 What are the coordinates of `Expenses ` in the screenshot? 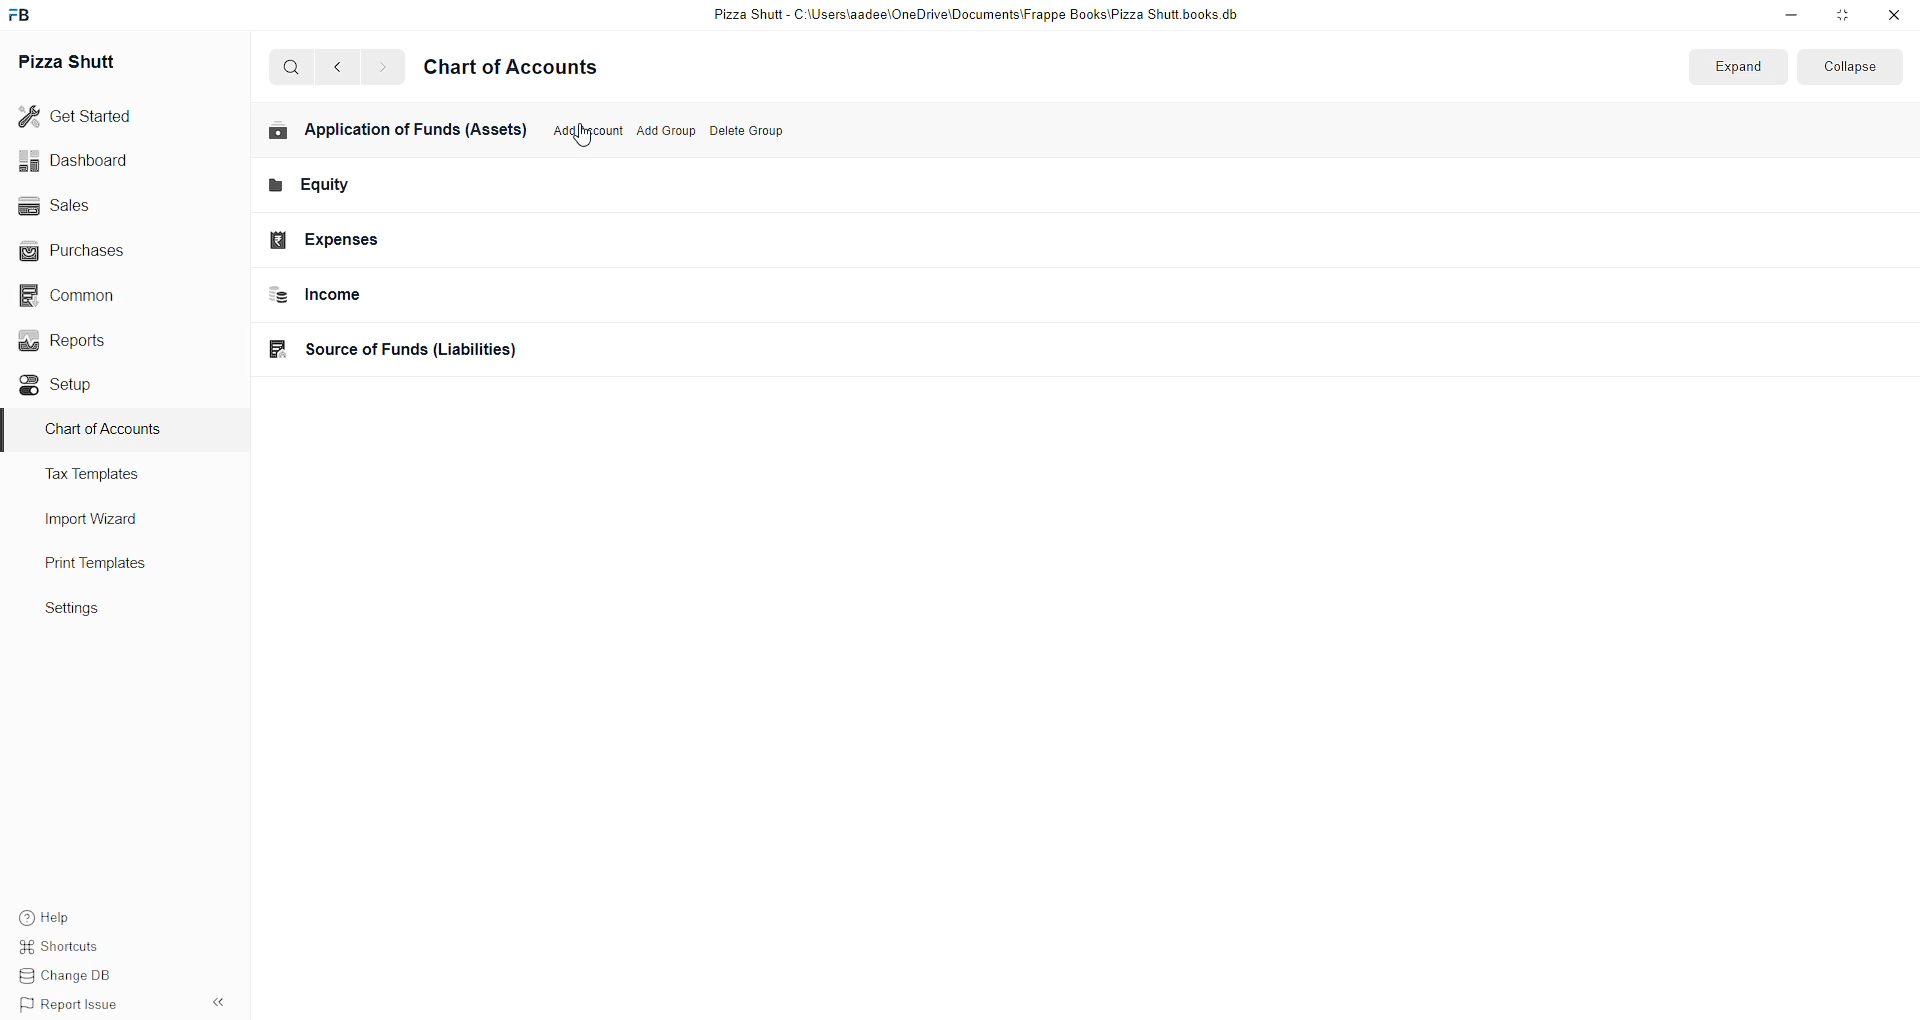 It's located at (403, 238).